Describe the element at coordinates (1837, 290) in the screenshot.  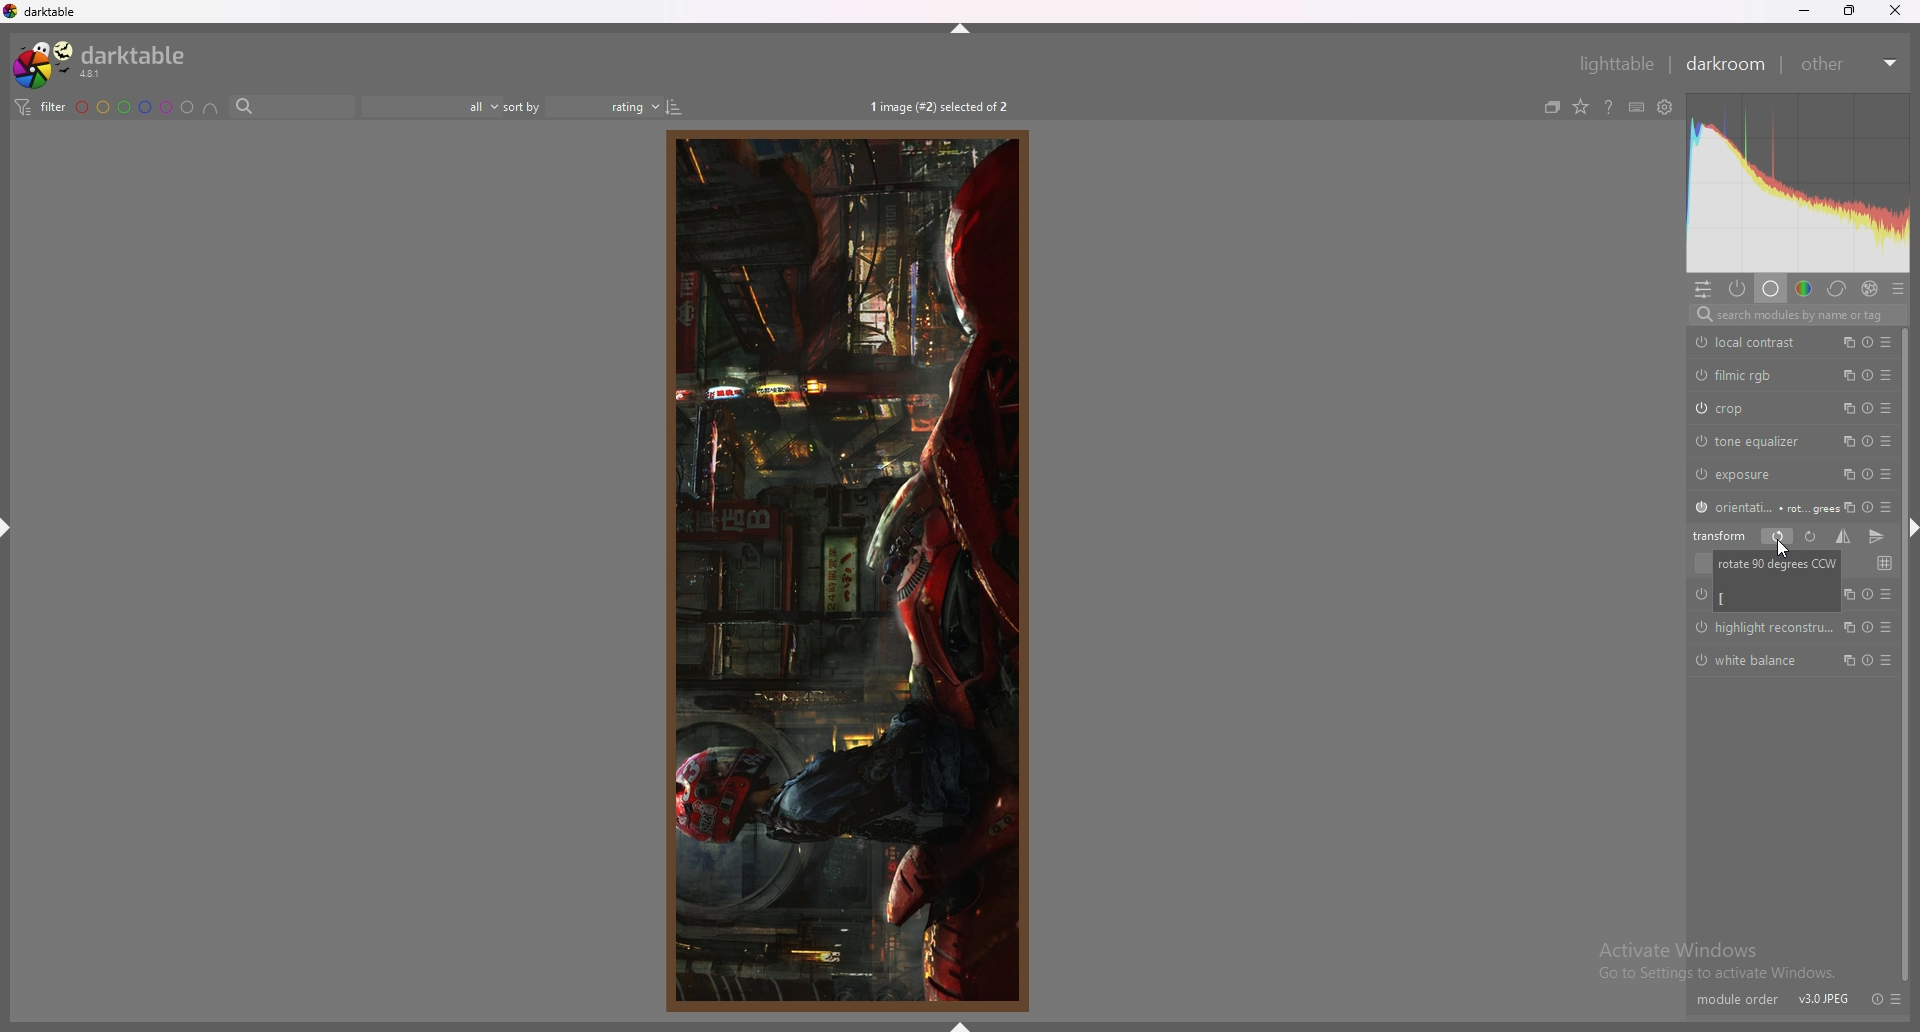
I see `correct` at that location.